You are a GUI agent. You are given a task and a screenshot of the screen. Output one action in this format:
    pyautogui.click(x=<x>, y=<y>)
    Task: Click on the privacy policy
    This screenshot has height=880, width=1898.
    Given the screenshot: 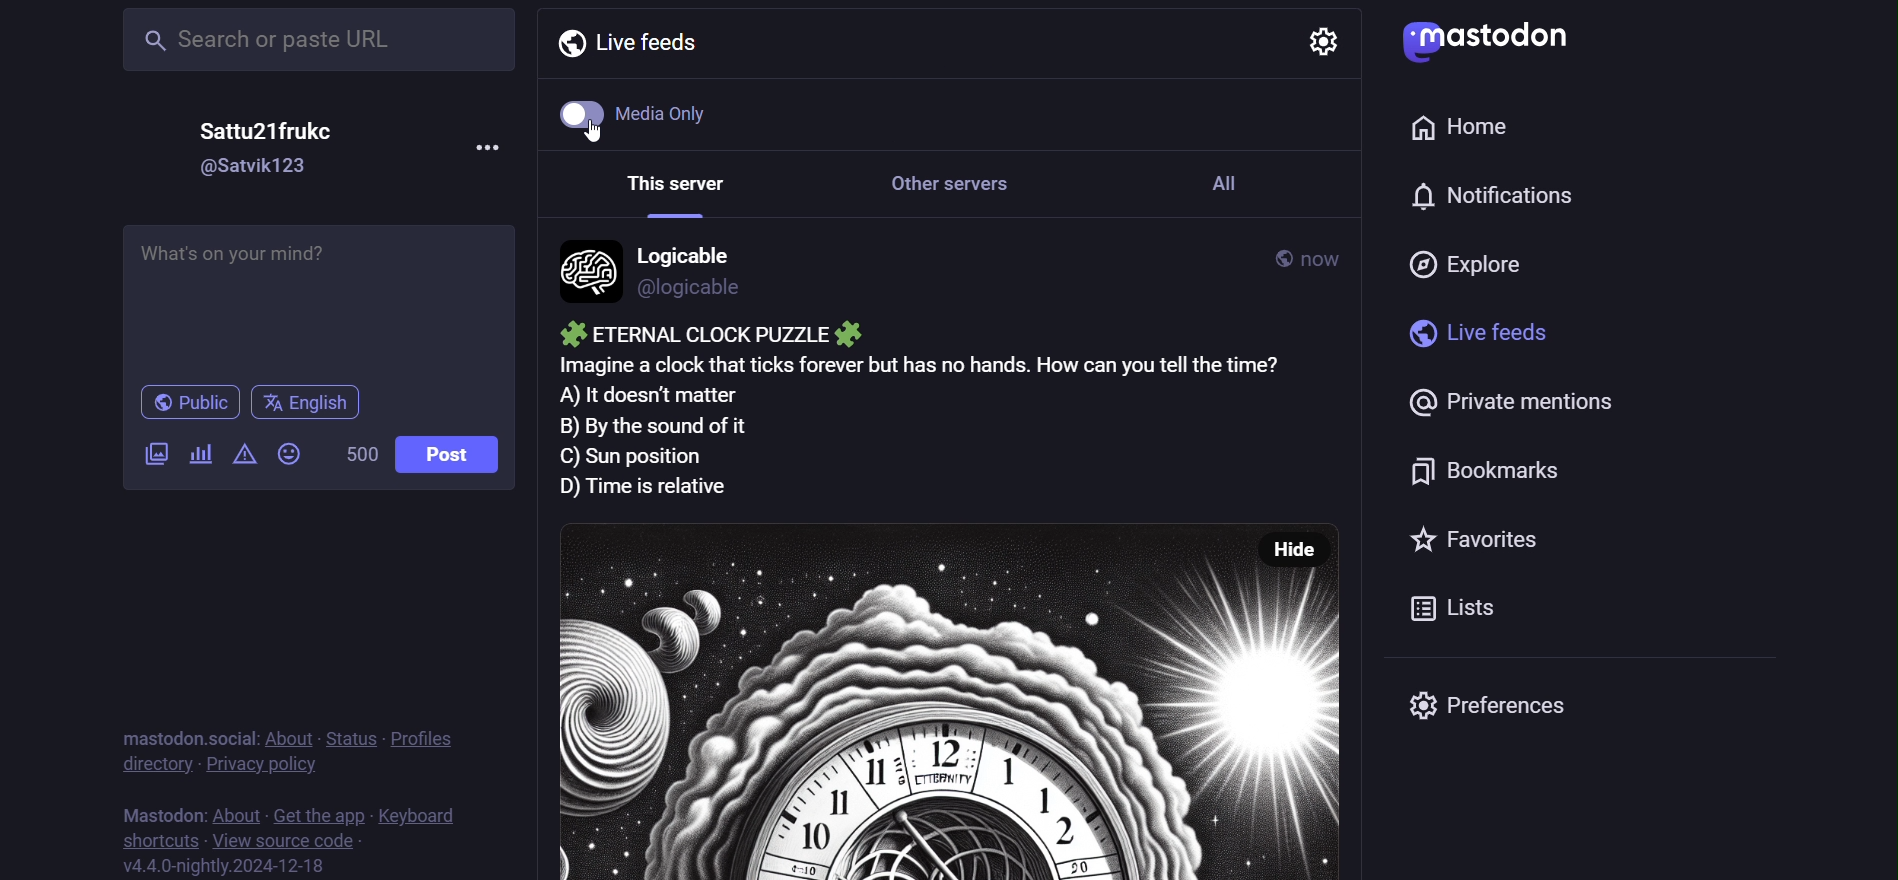 What is the action you would take?
    pyautogui.click(x=262, y=768)
    